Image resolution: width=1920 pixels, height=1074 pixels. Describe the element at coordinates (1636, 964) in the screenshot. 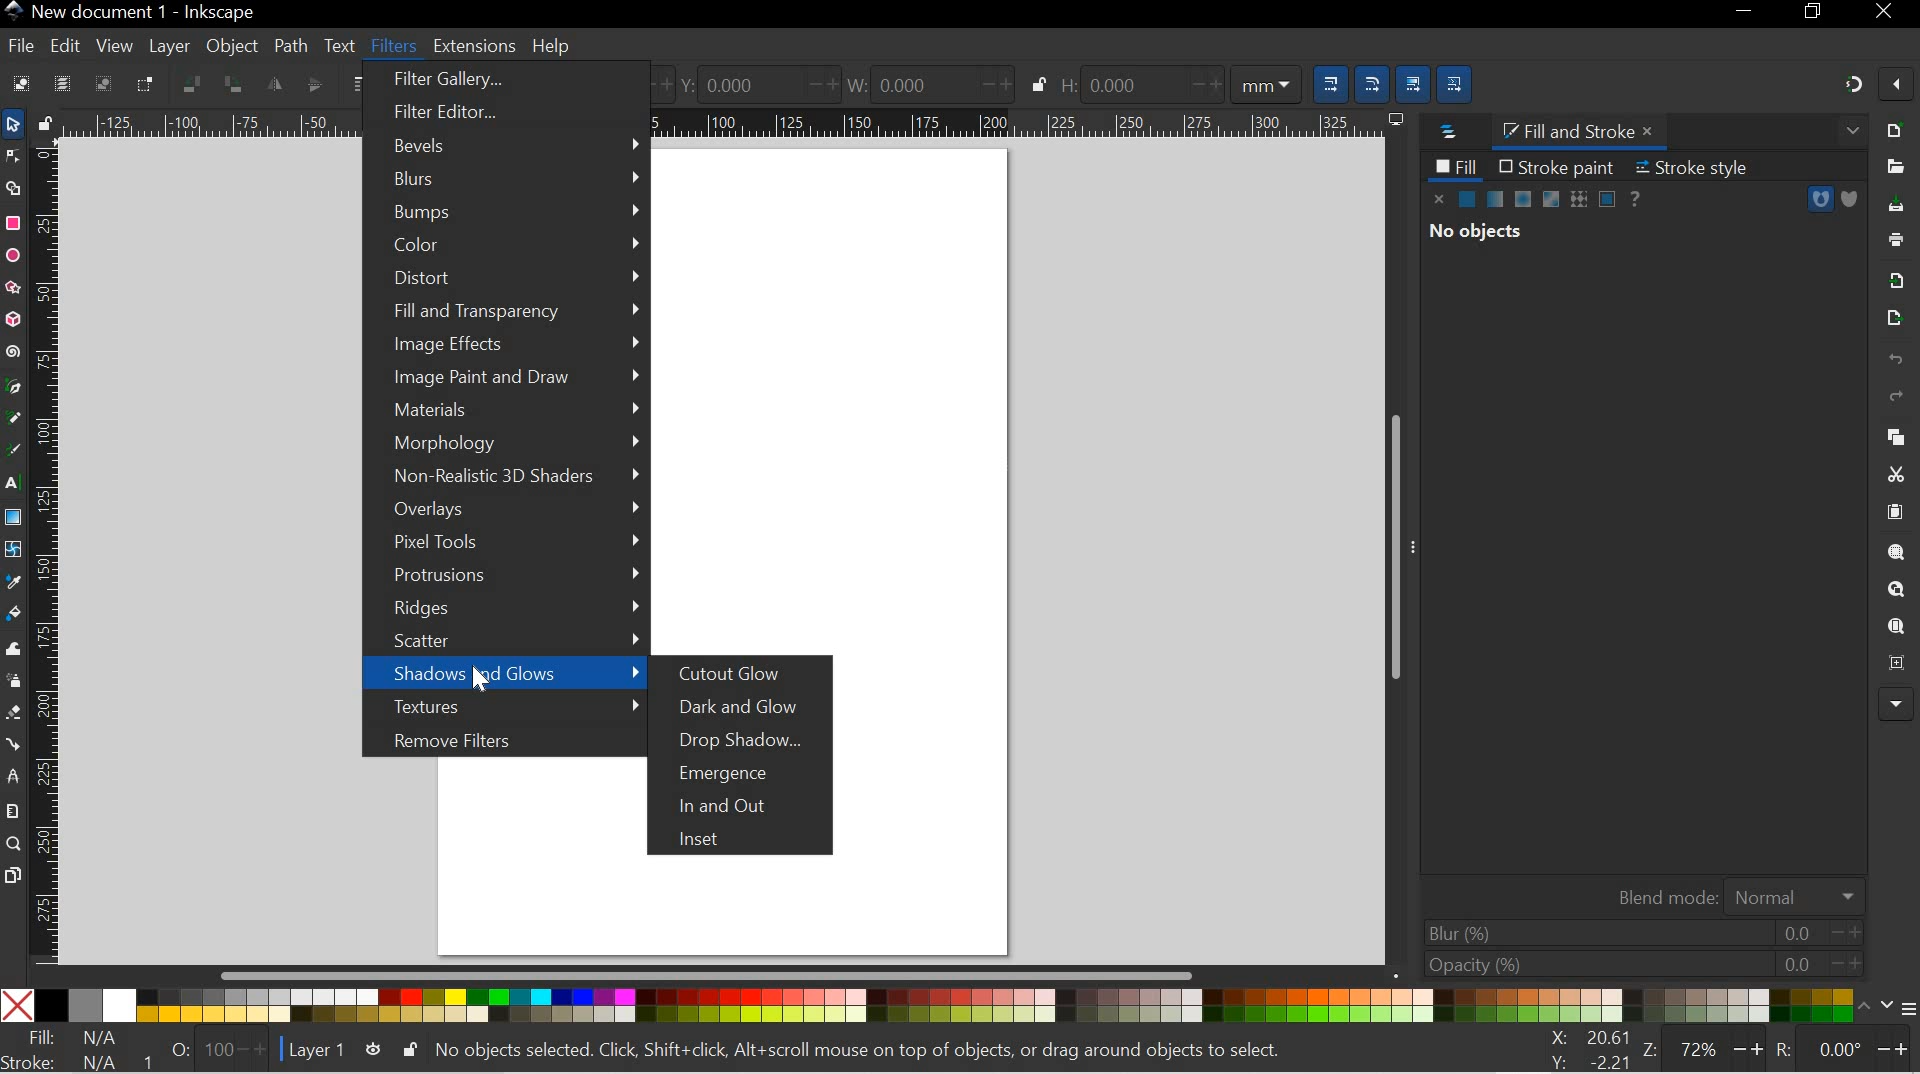

I see `OPACITY` at that location.